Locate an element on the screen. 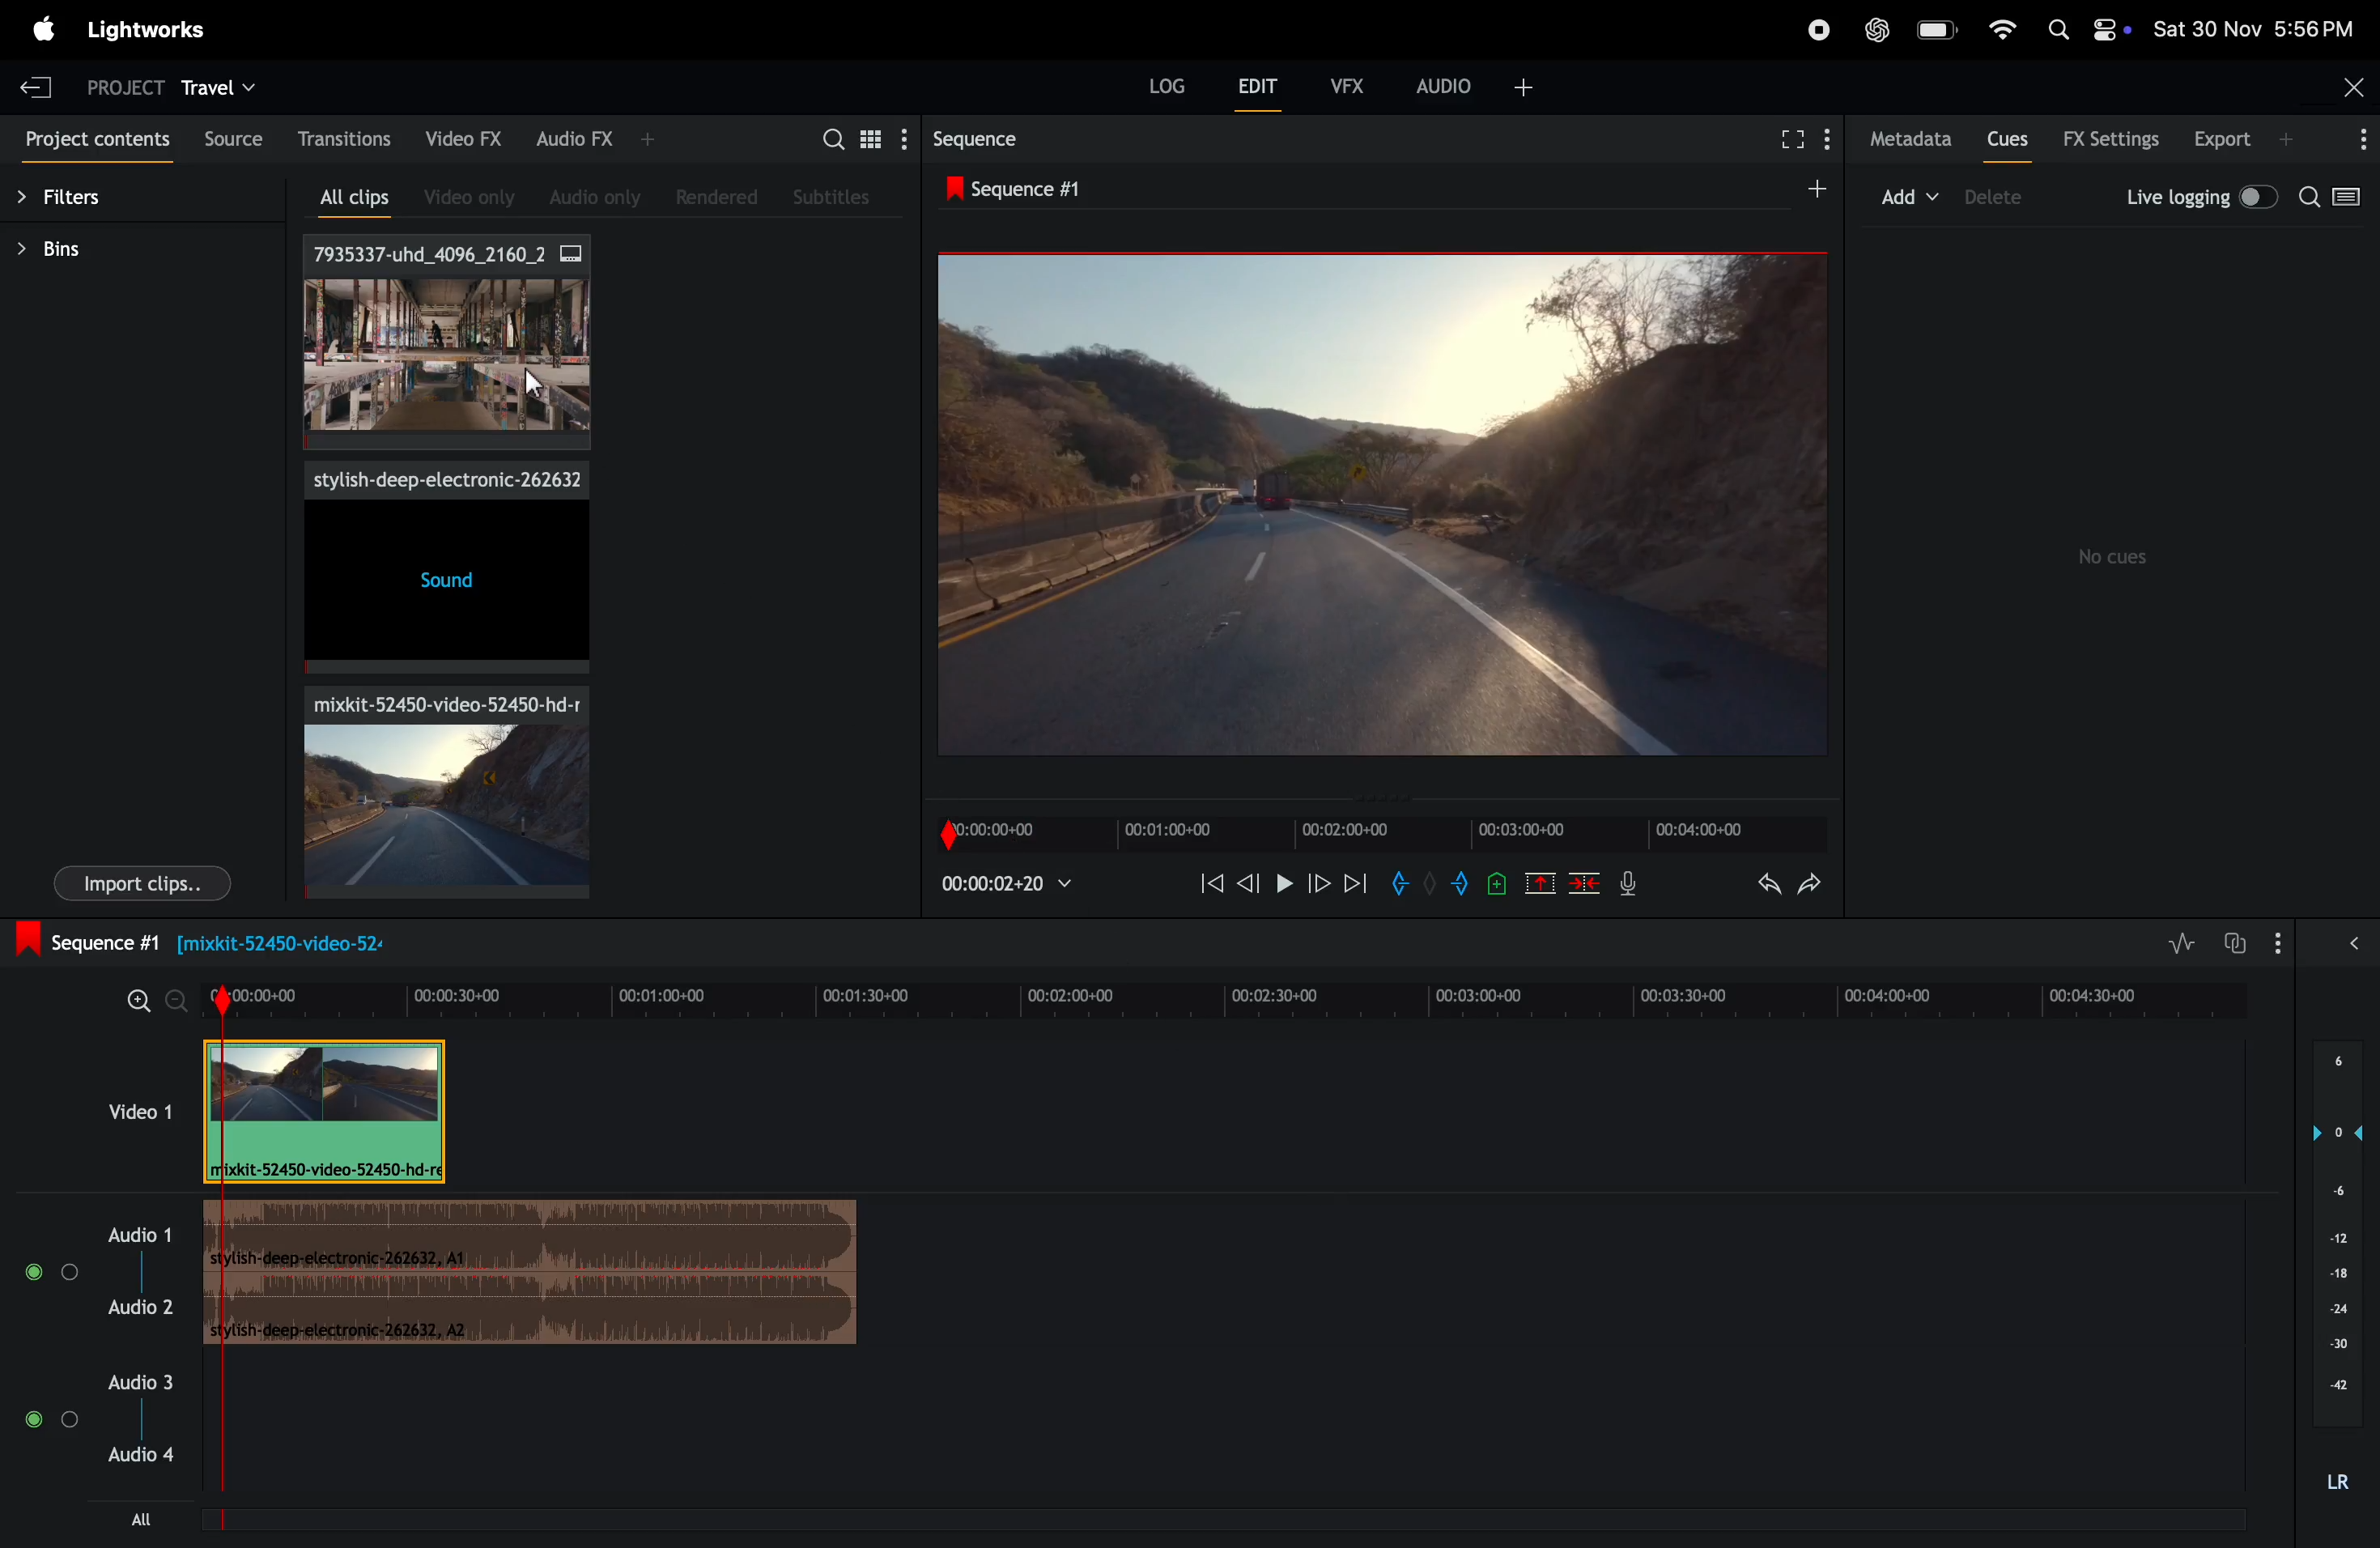 The height and width of the screenshot is (1548, 2380). light works is located at coordinates (152, 31).